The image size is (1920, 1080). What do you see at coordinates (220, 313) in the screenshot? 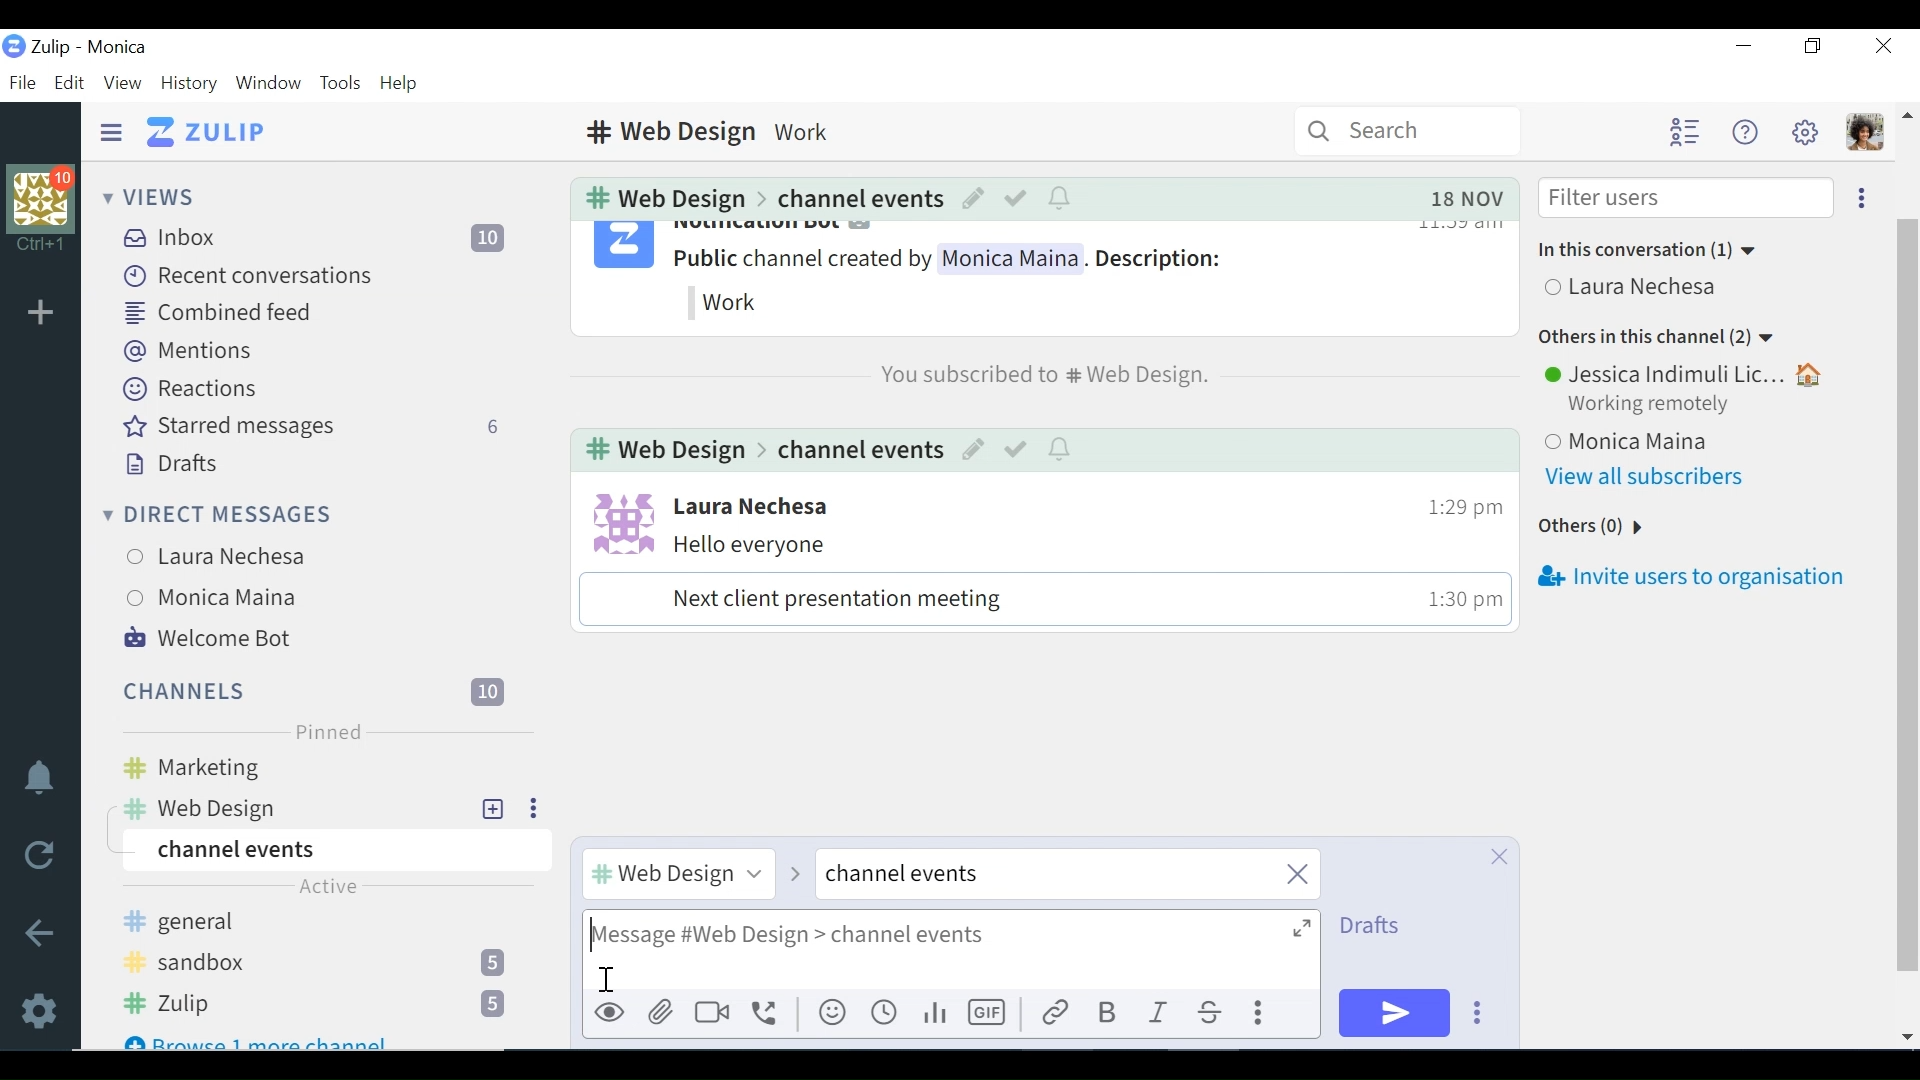
I see `Combined feed` at bounding box center [220, 313].